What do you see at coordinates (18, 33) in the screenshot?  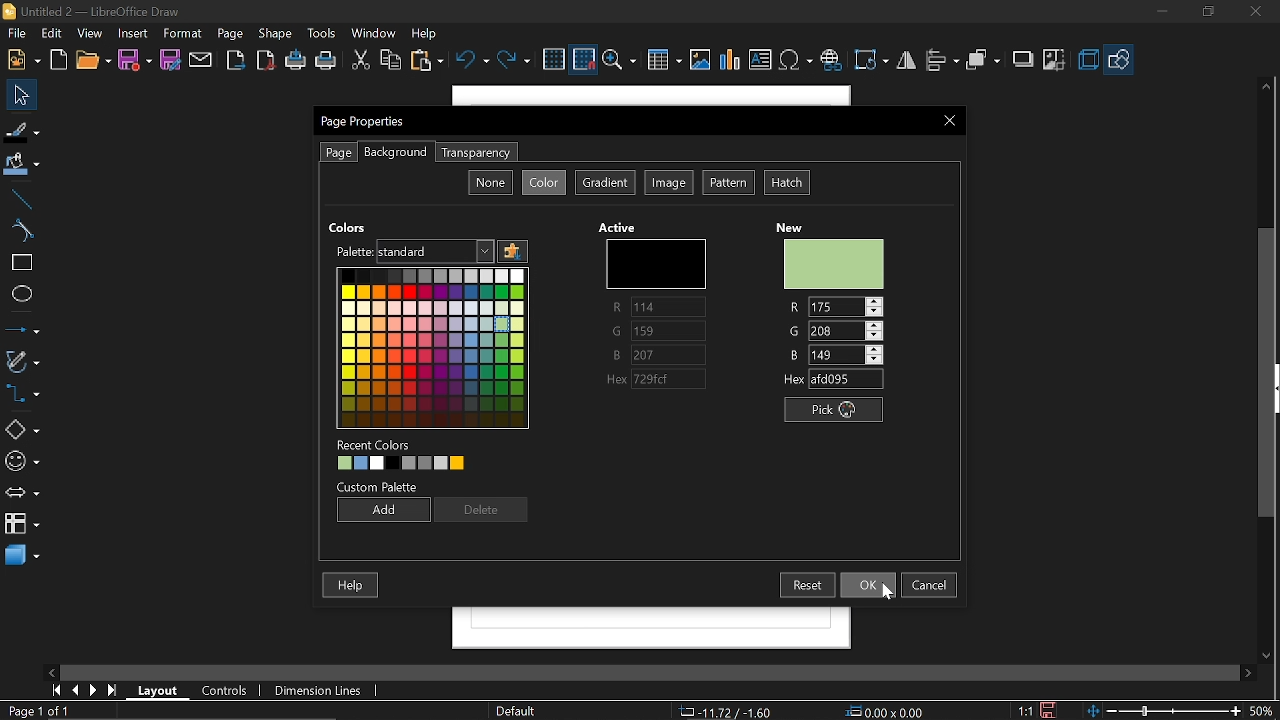 I see `File` at bounding box center [18, 33].